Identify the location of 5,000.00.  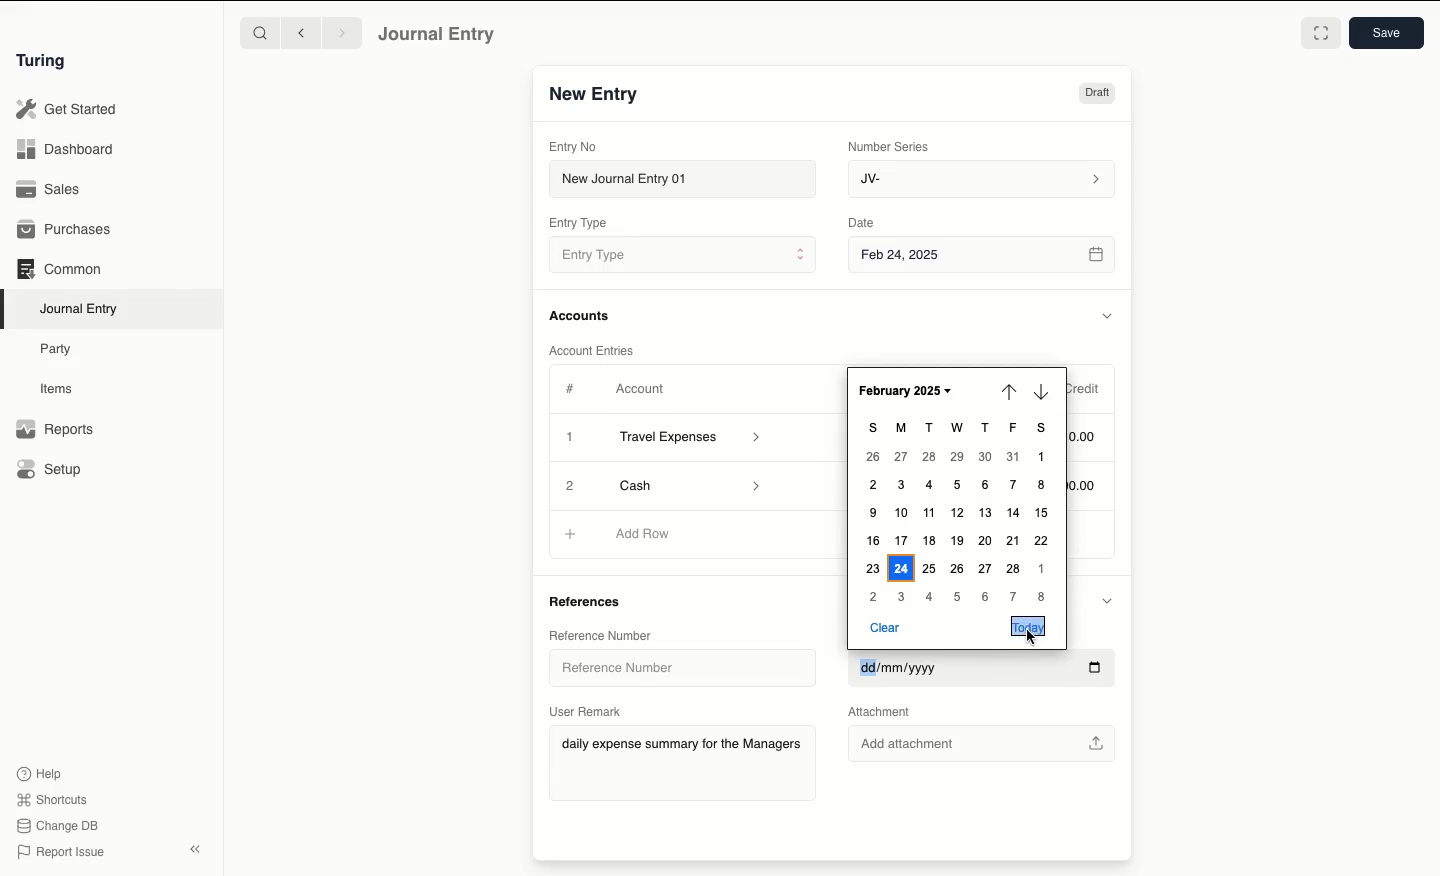
(1089, 486).